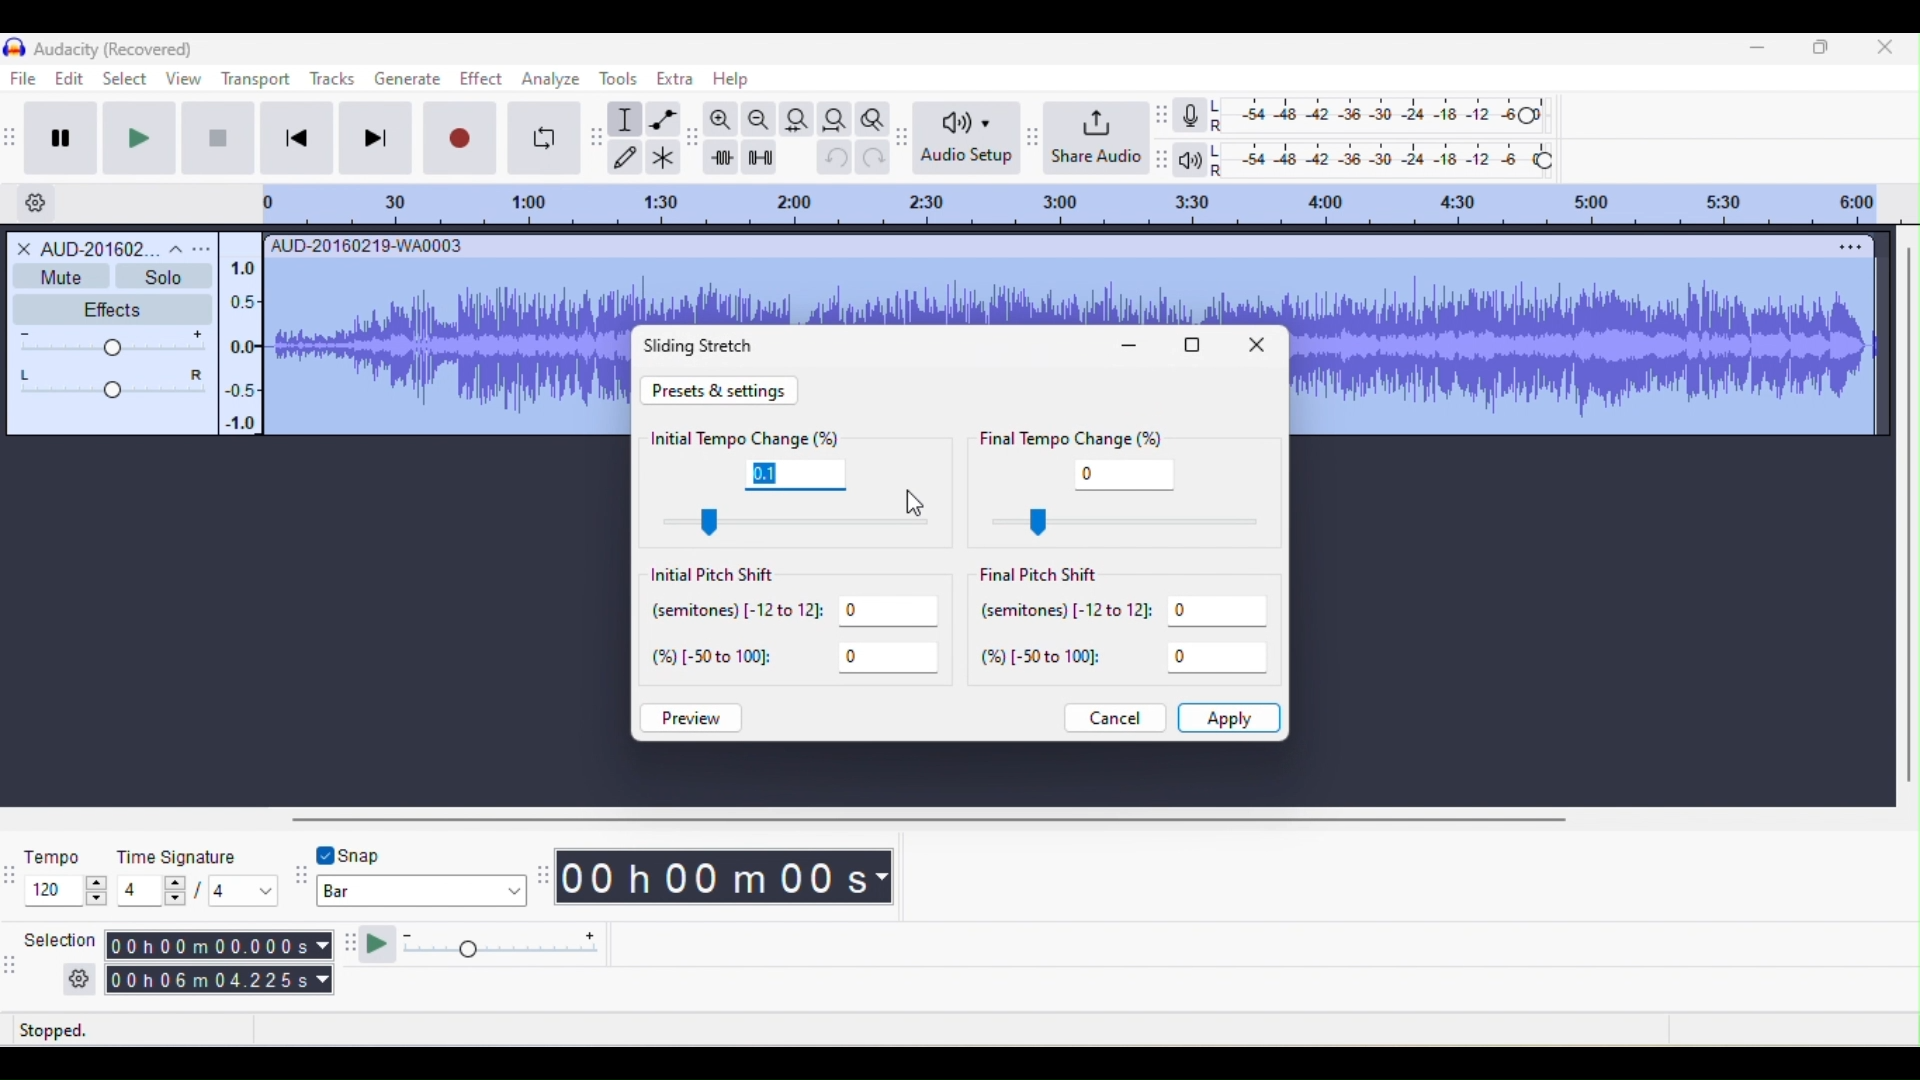 The width and height of the screenshot is (1920, 1080). What do you see at coordinates (1261, 349) in the screenshot?
I see `close` at bounding box center [1261, 349].